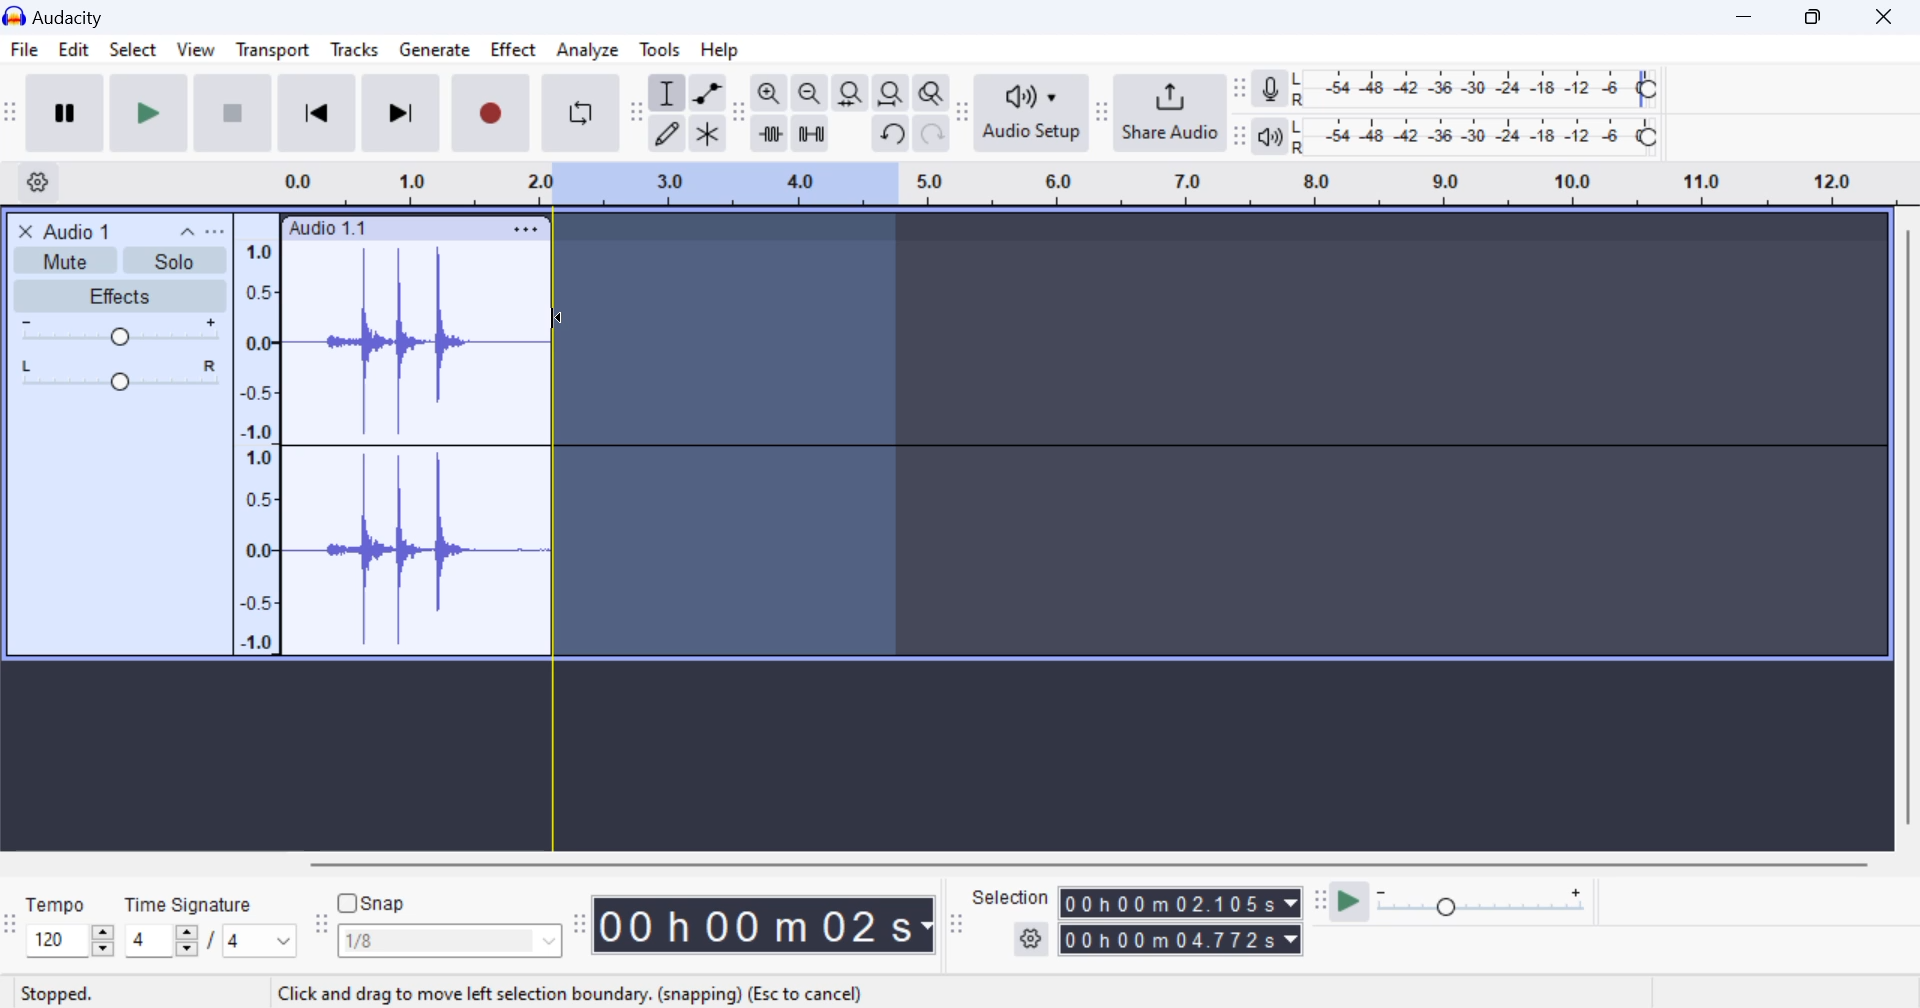 This screenshot has width=1920, height=1008. Describe the element at coordinates (260, 942) in the screenshot. I see `Max time signature options` at that location.